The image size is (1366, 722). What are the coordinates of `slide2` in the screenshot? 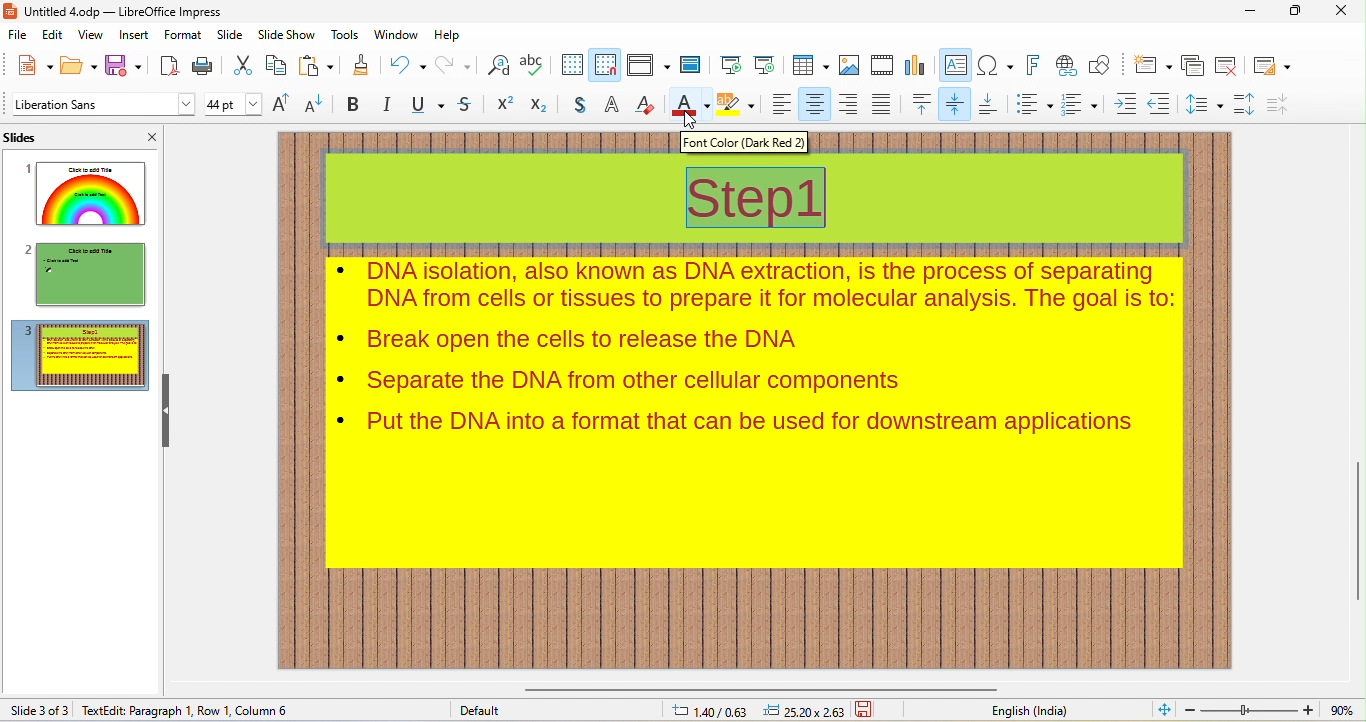 It's located at (79, 273).